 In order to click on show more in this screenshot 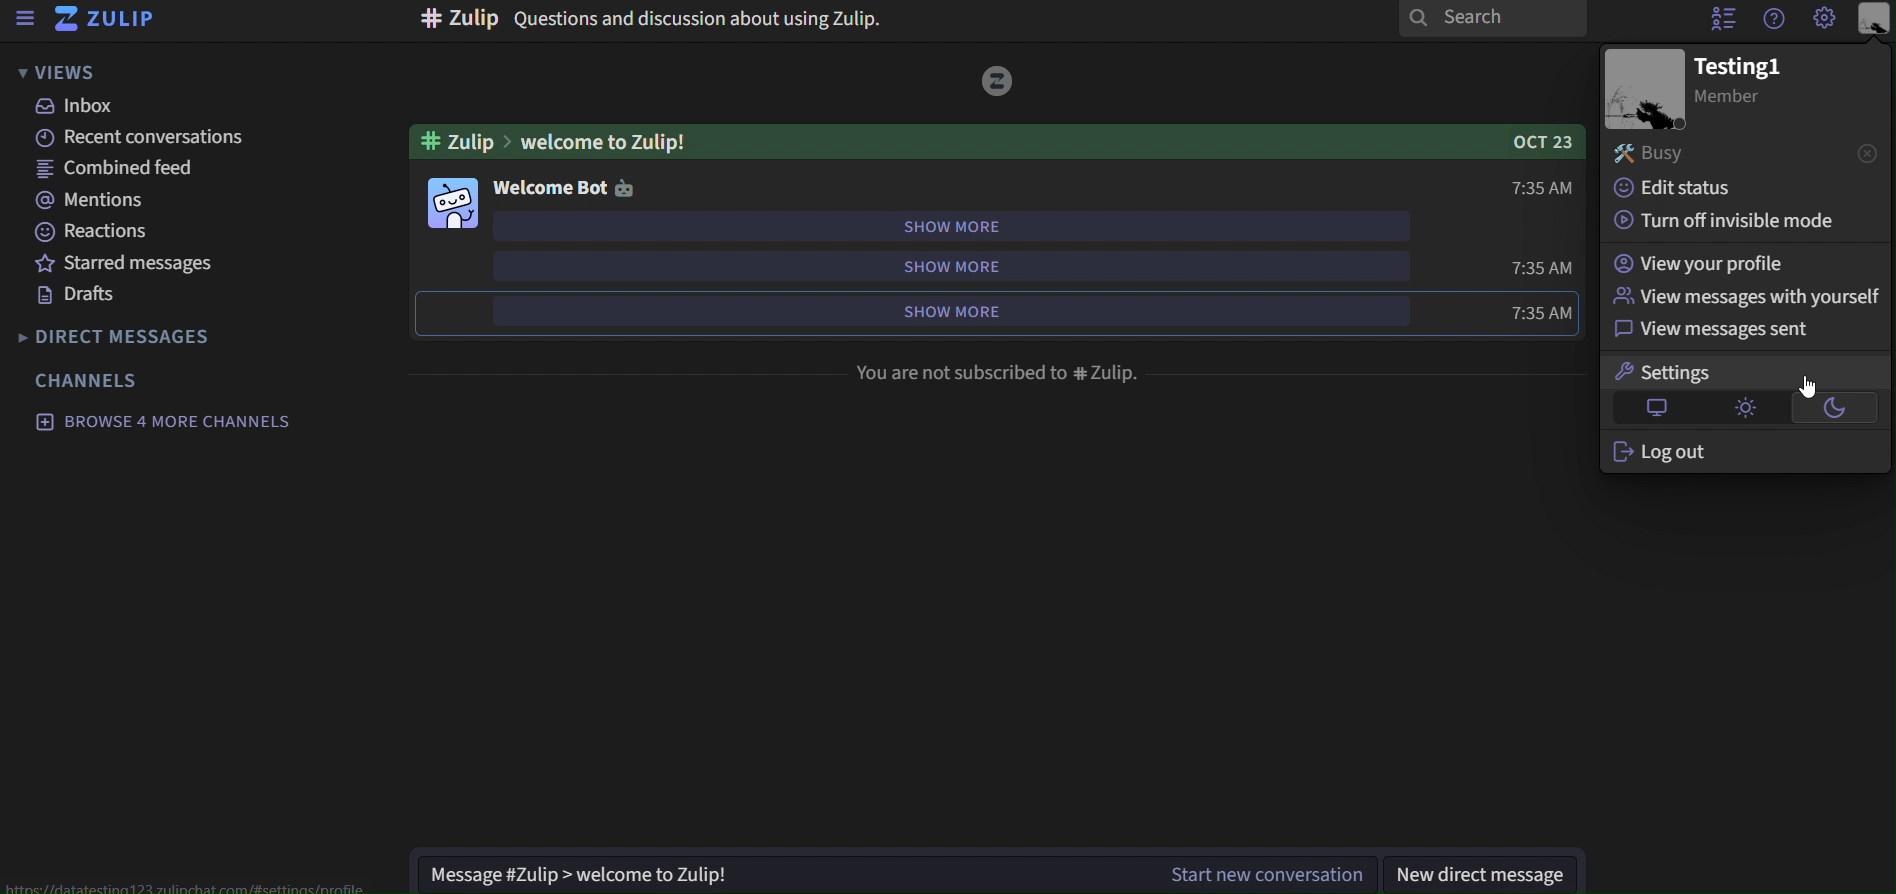, I will do `click(955, 310)`.